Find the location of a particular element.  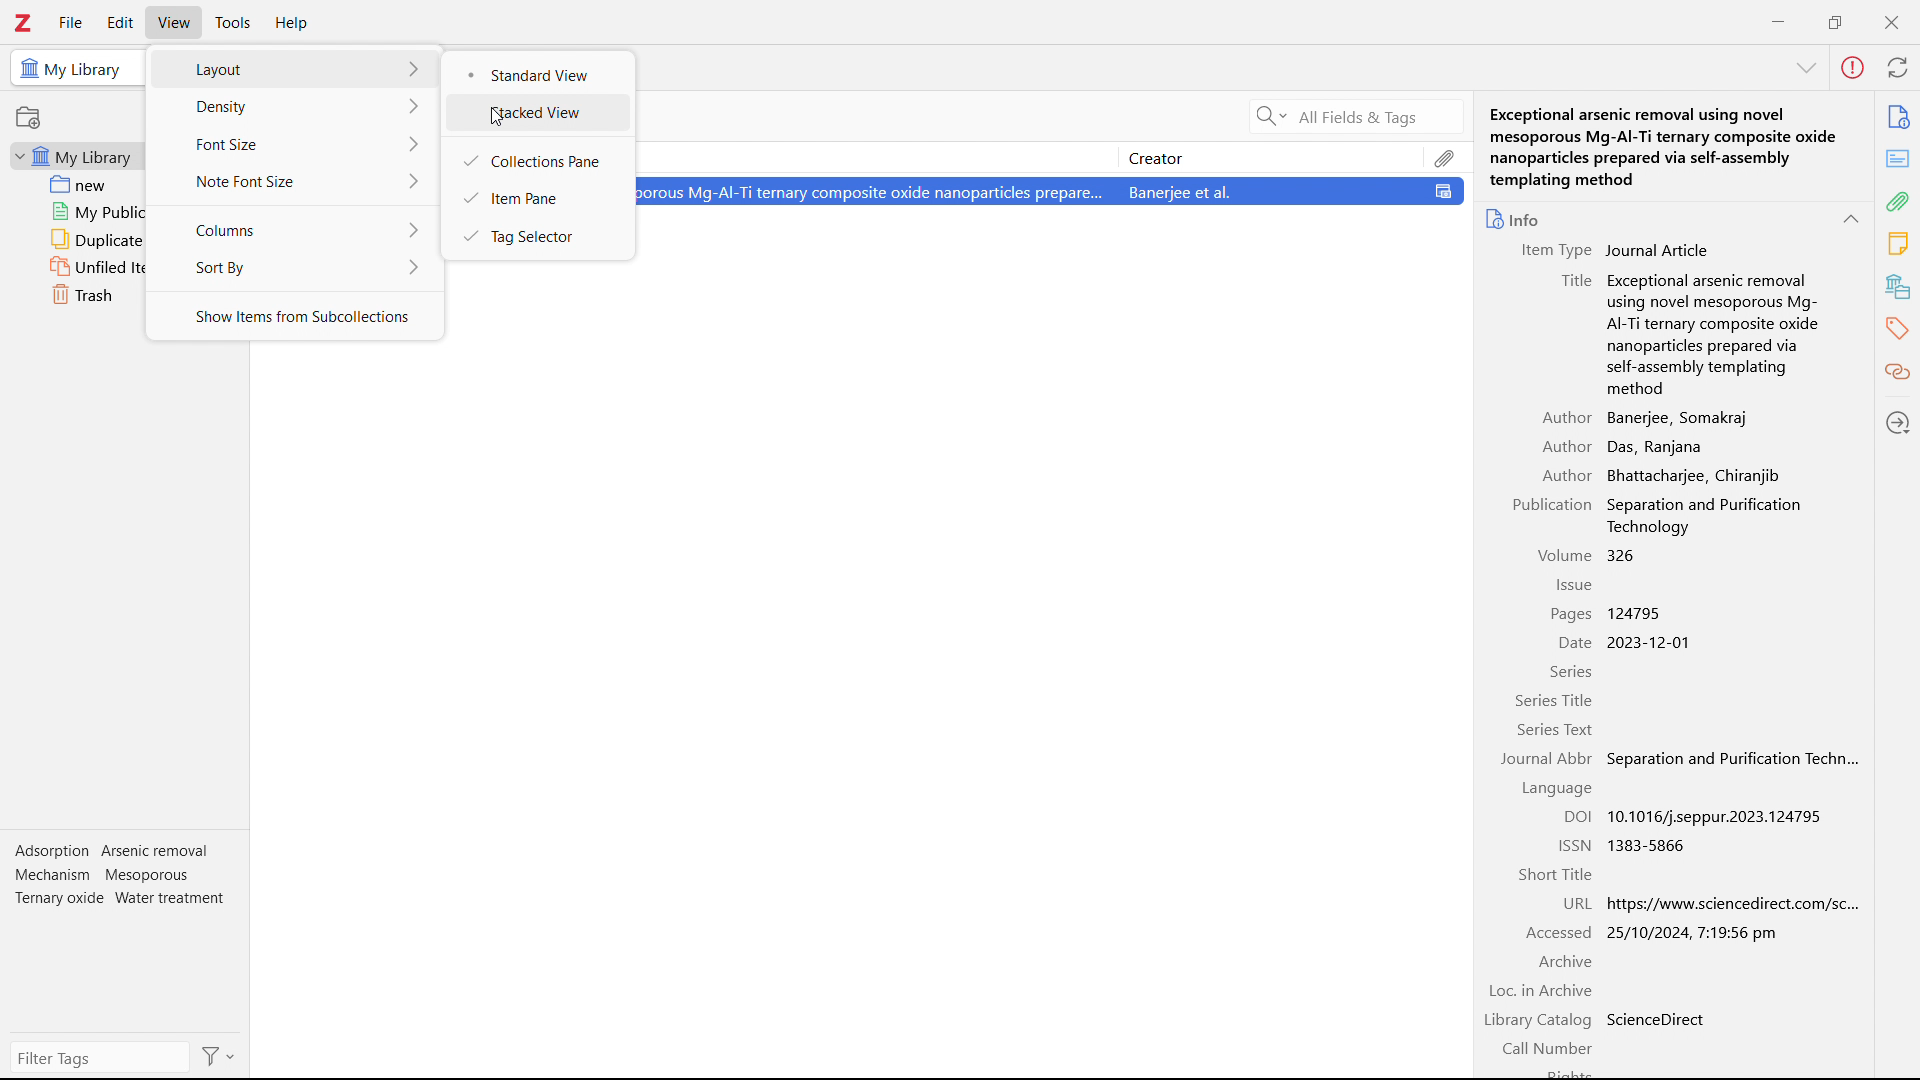

2023-12-01 is located at coordinates (1658, 642).